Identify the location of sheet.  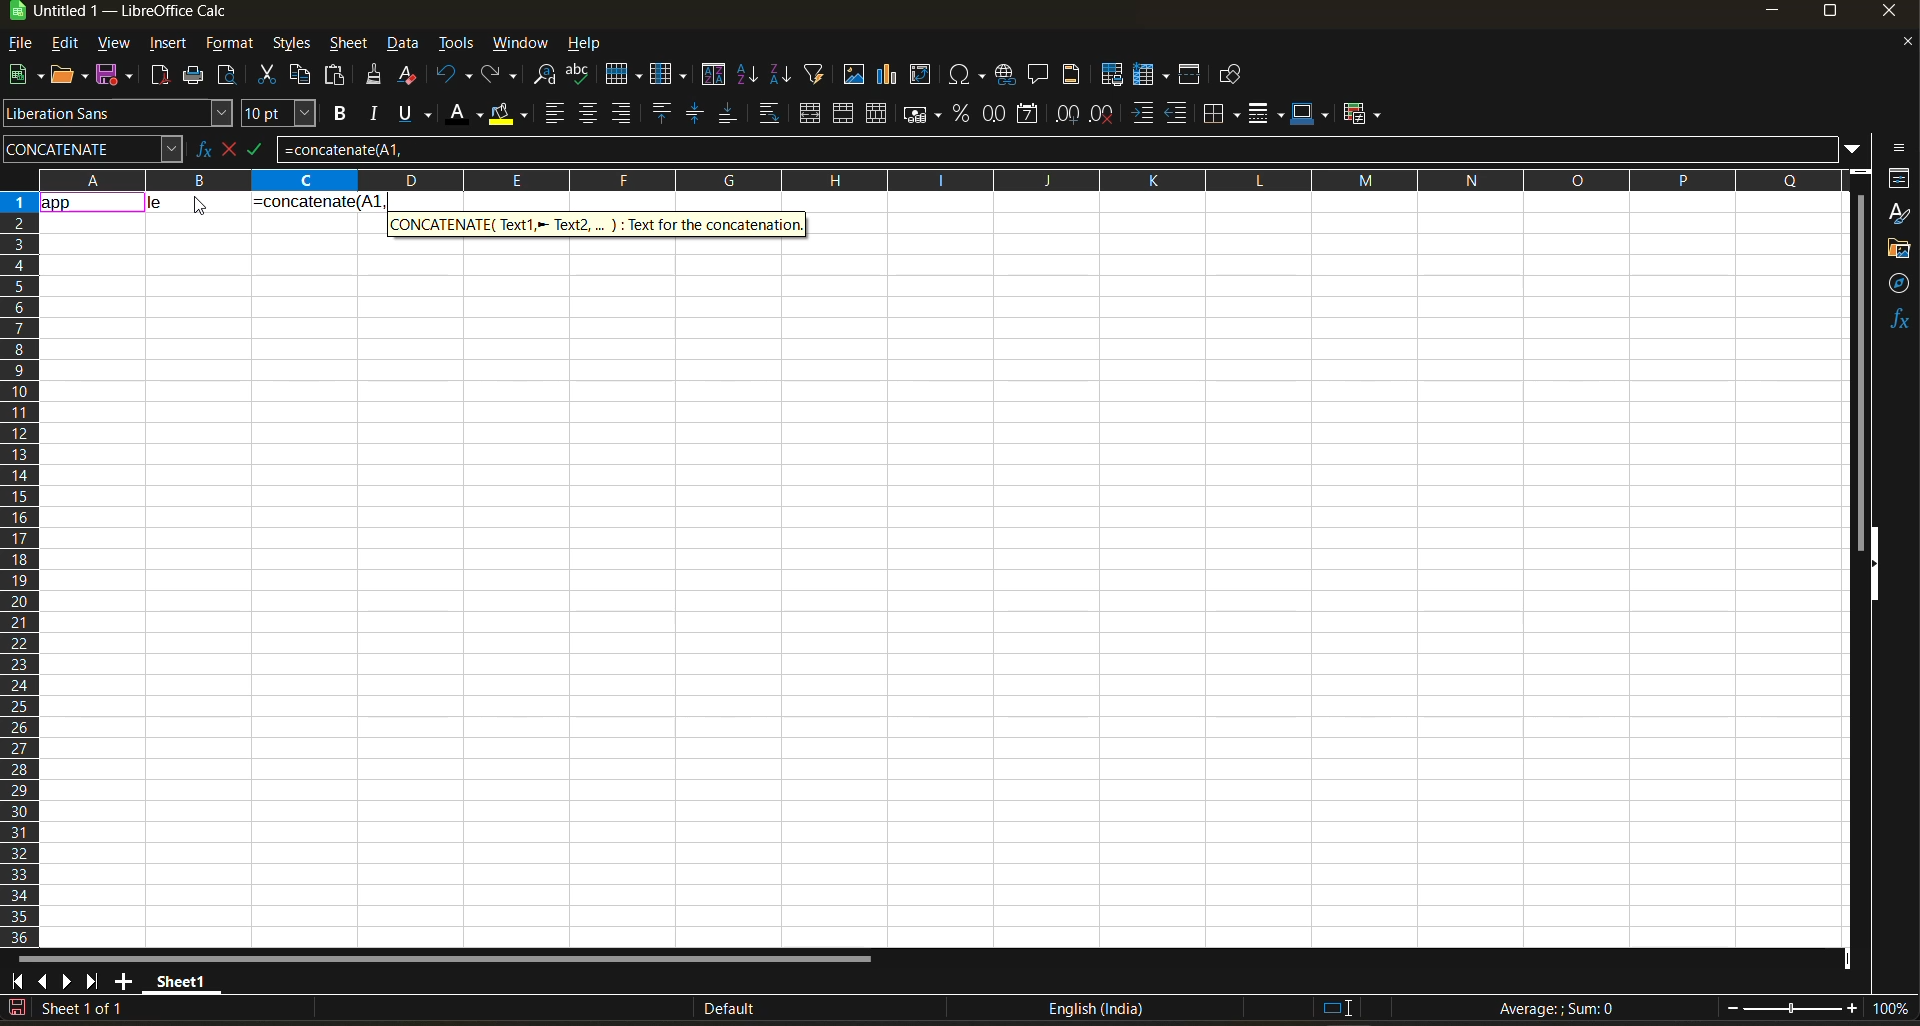
(348, 43).